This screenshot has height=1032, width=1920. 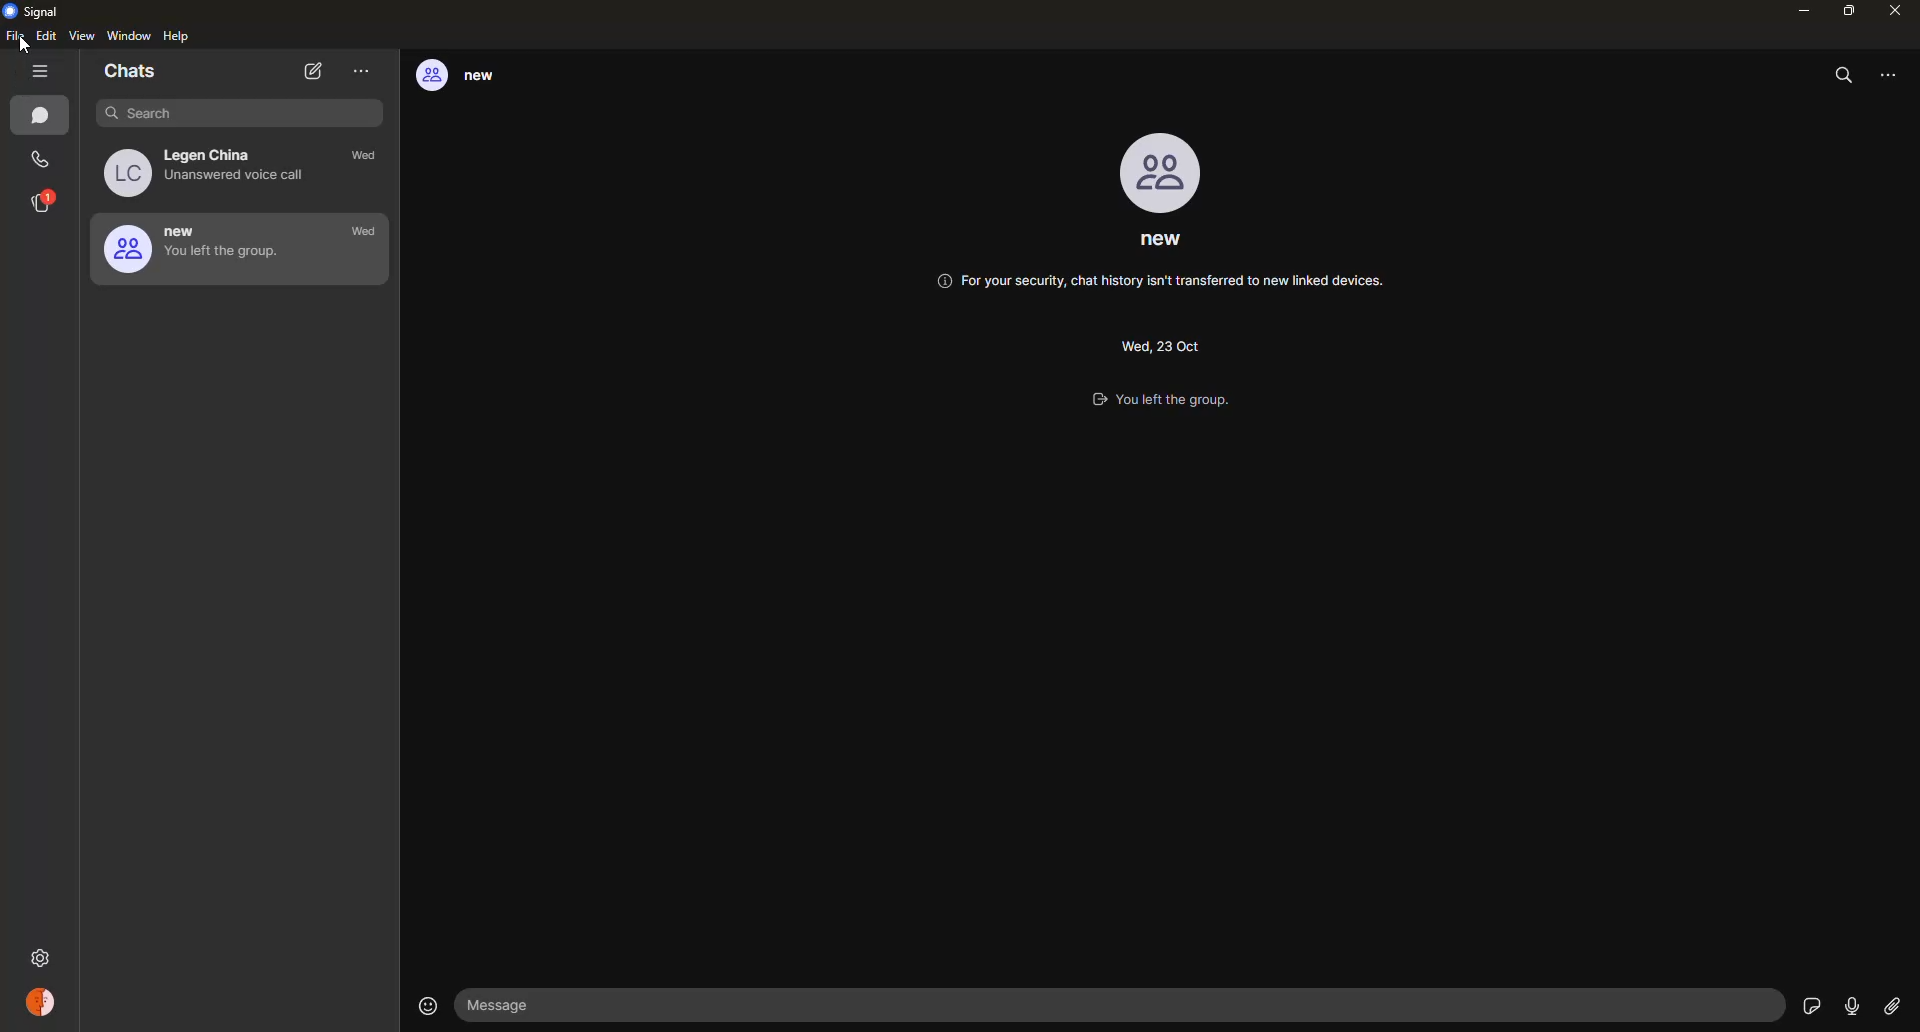 I want to click on new chat, so click(x=315, y=72).